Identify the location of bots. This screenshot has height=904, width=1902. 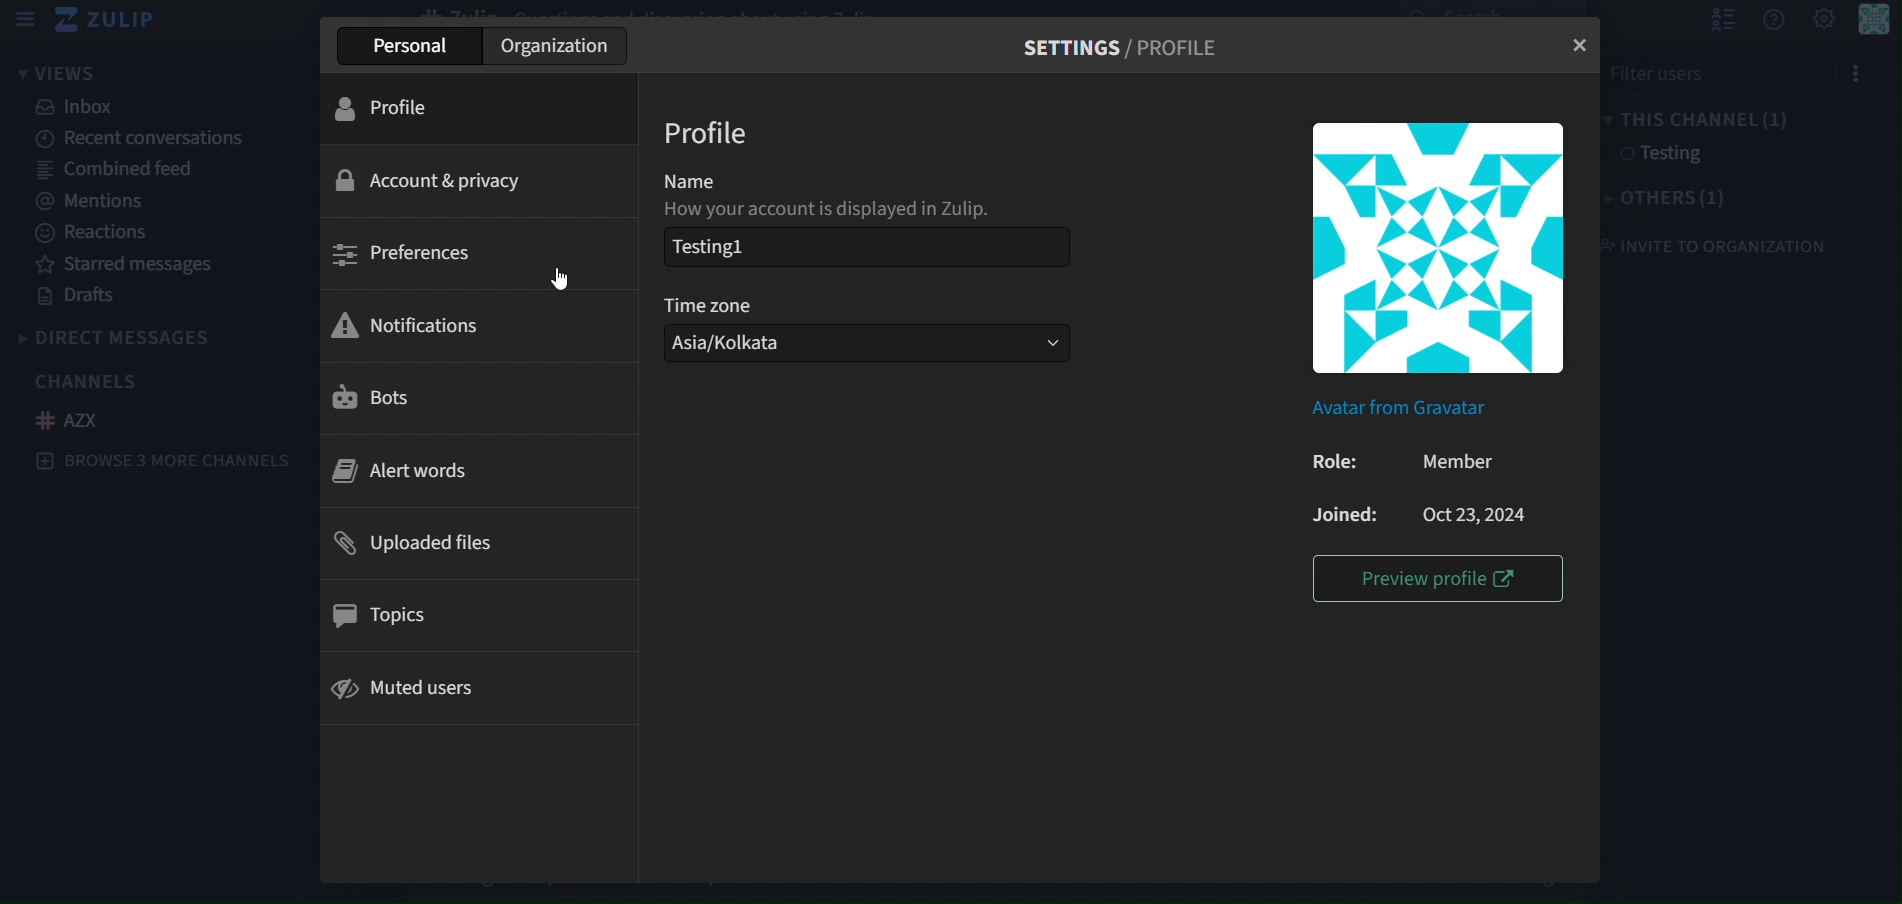
(372, 399).